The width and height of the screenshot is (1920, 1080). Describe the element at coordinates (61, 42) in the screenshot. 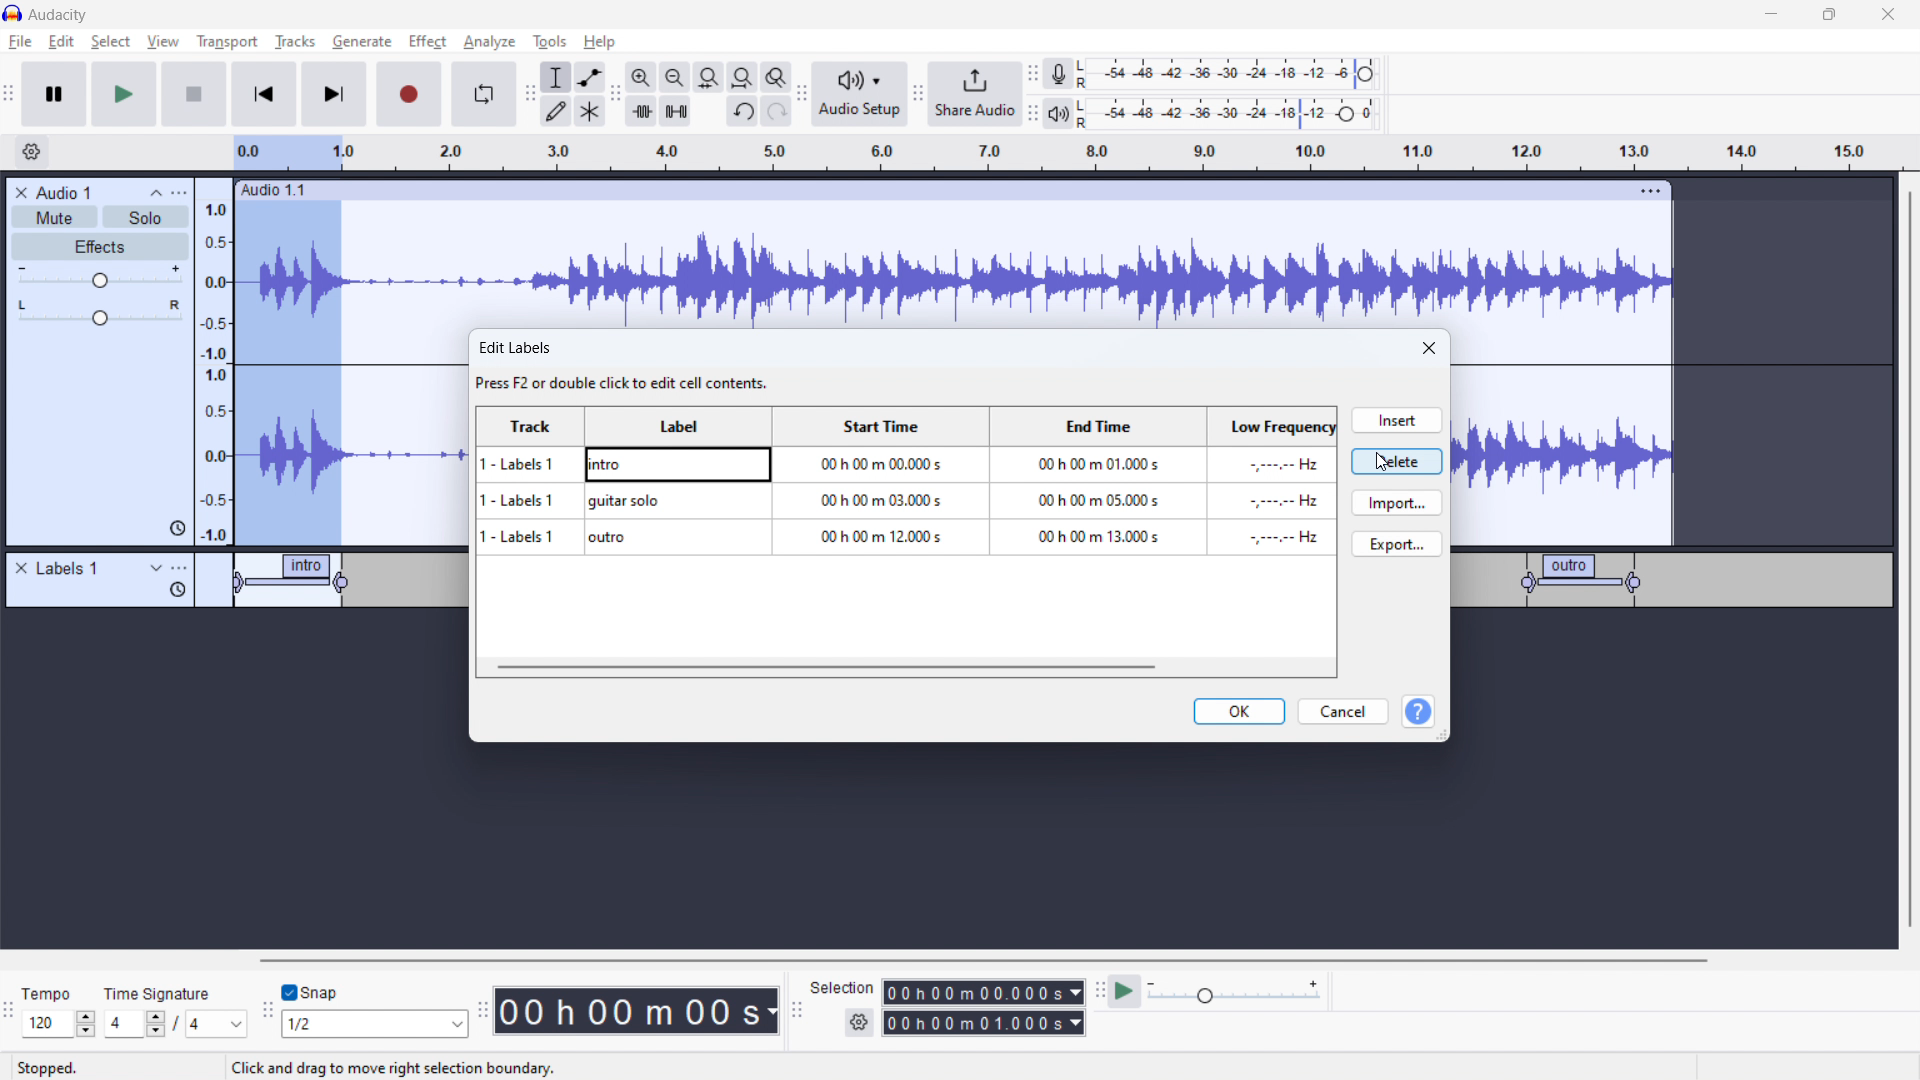

I see `edit` at that location.